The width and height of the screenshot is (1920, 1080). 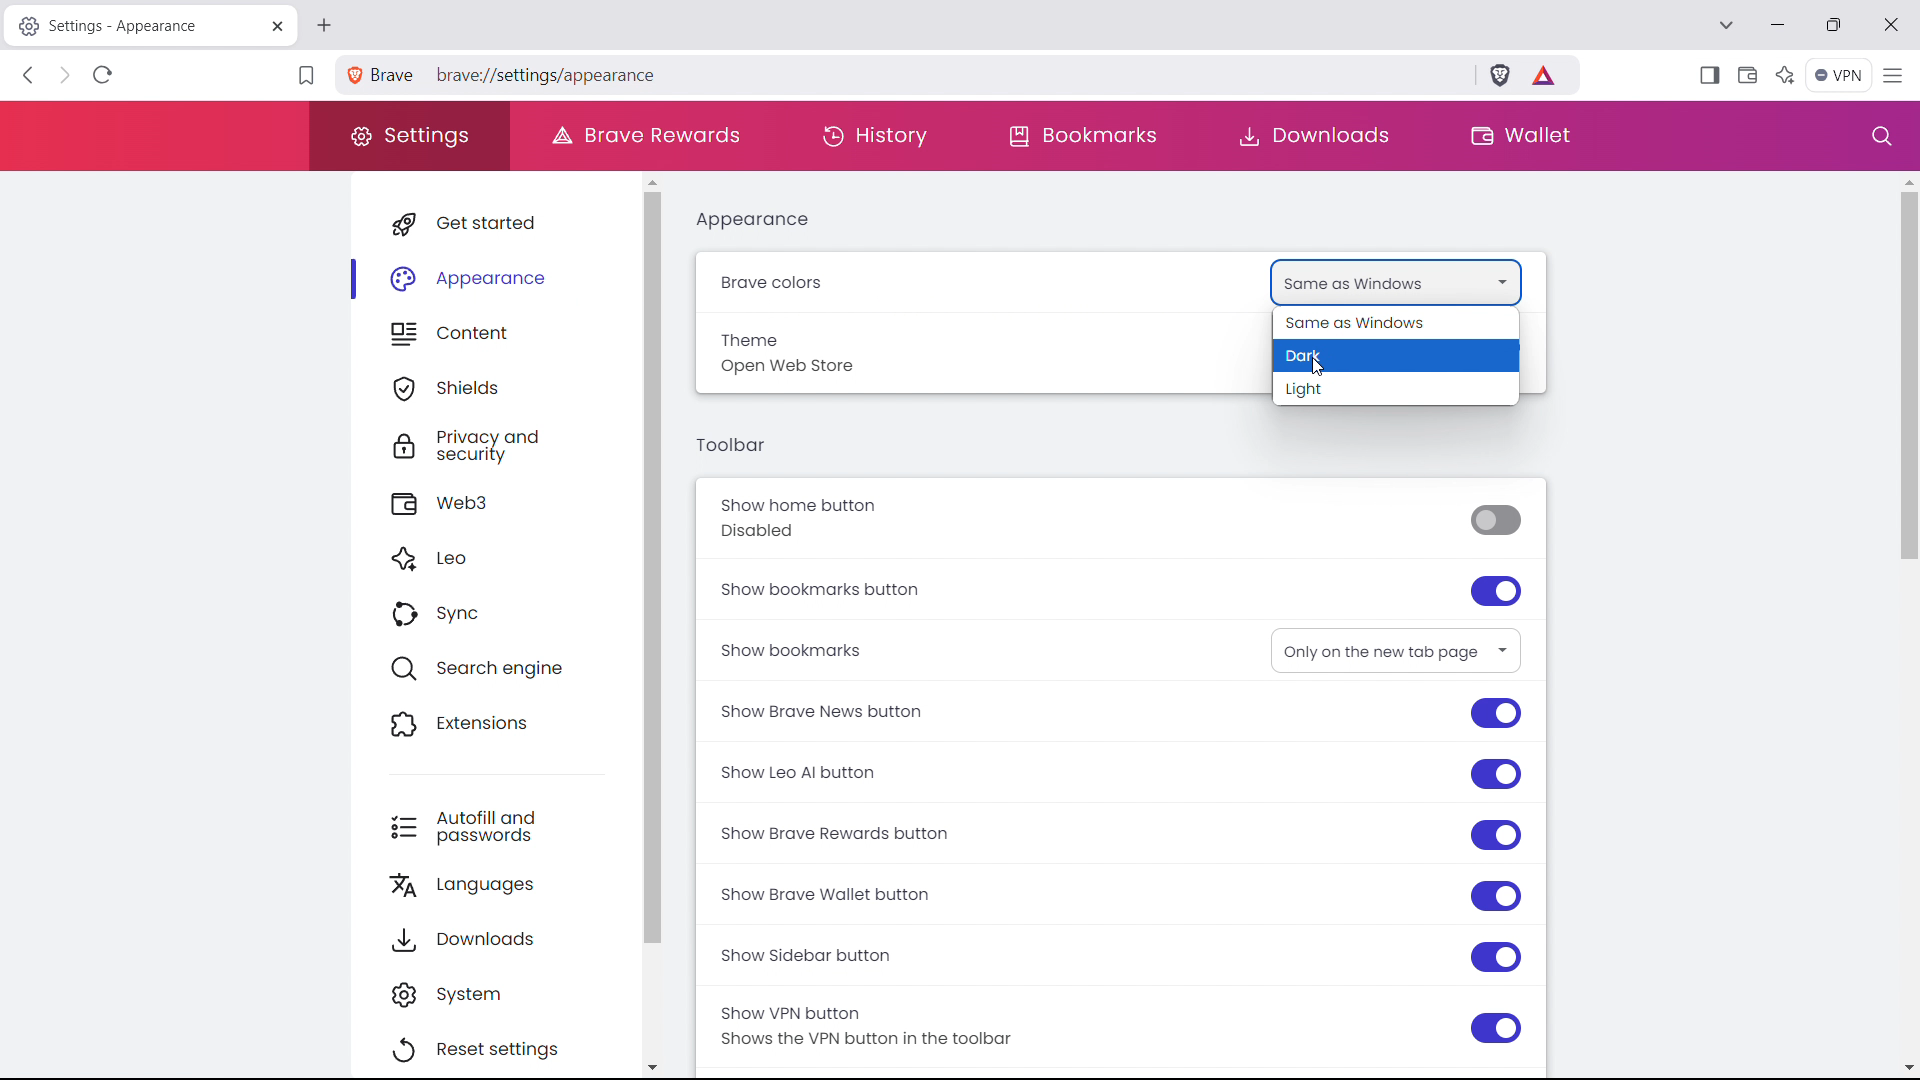 What do you see at coordinates (662, 181) in the screenshot?
I see `scroll up` at bounding box center [662, 181].